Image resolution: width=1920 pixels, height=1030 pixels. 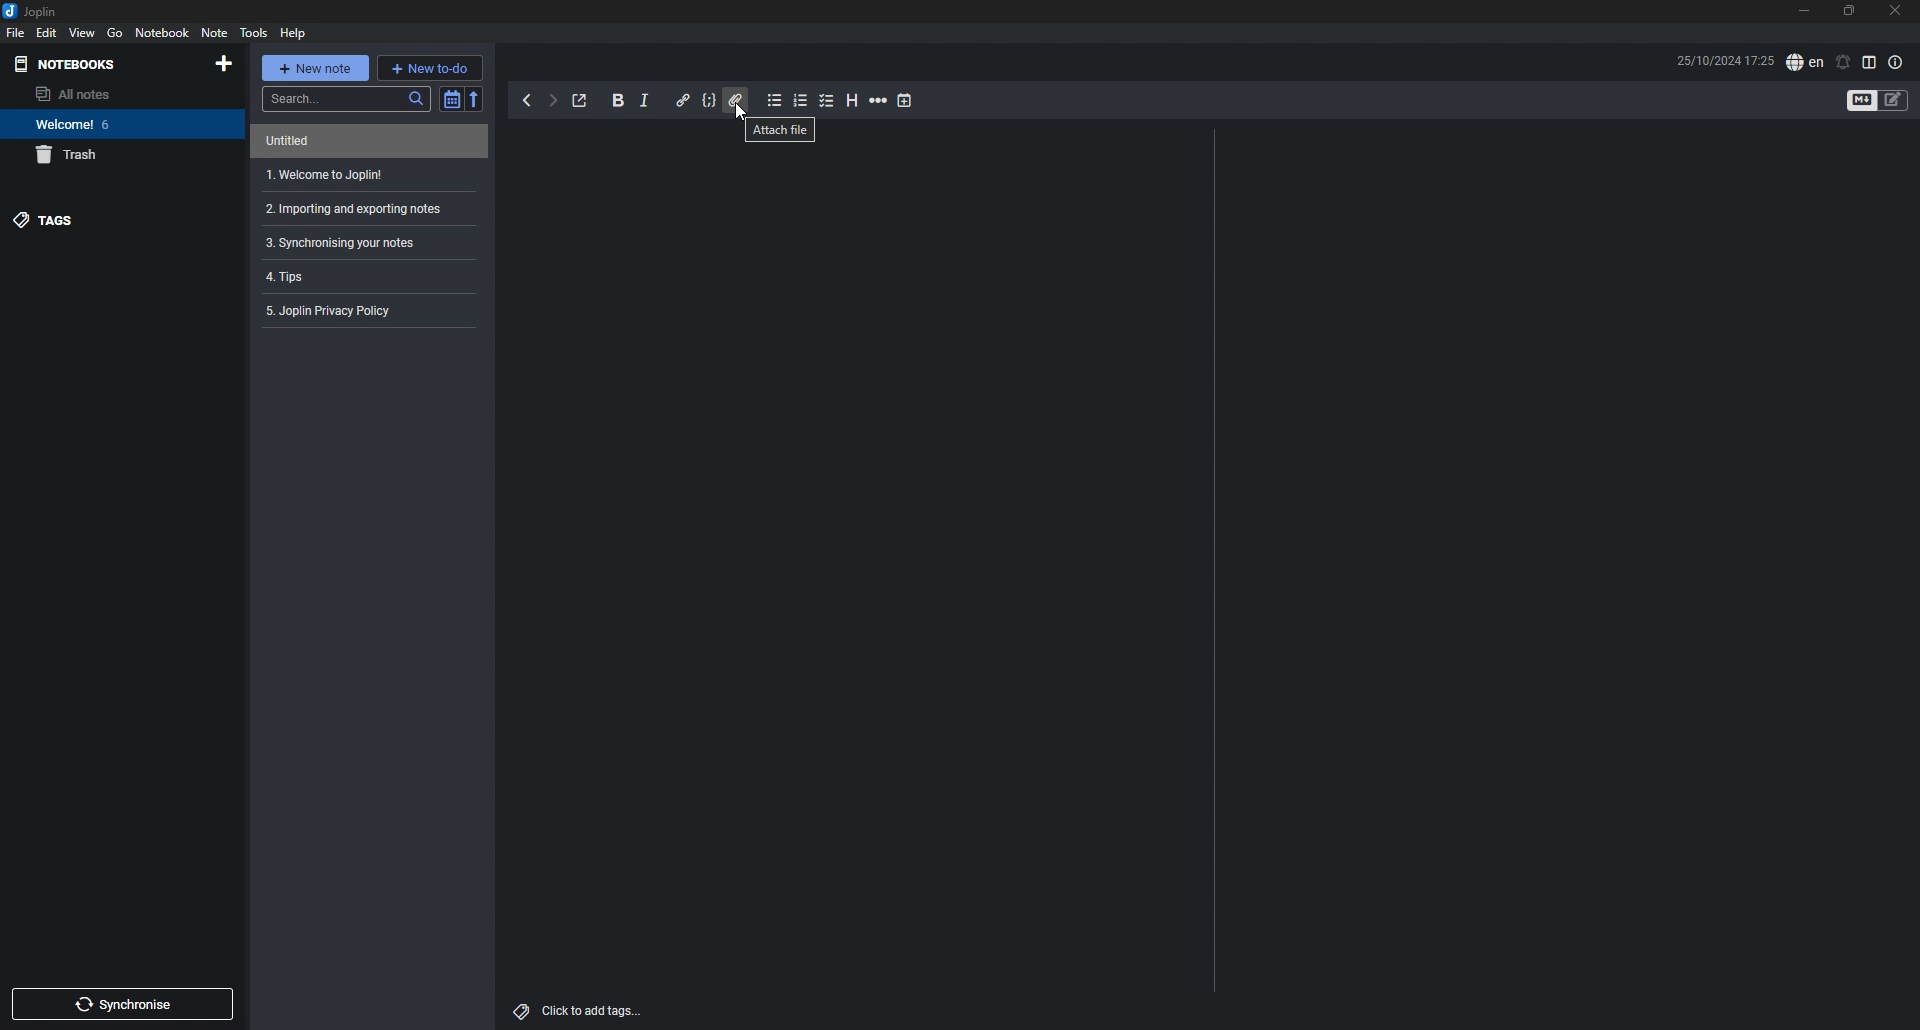 I want to click on tools, so click(x=254, y=33).